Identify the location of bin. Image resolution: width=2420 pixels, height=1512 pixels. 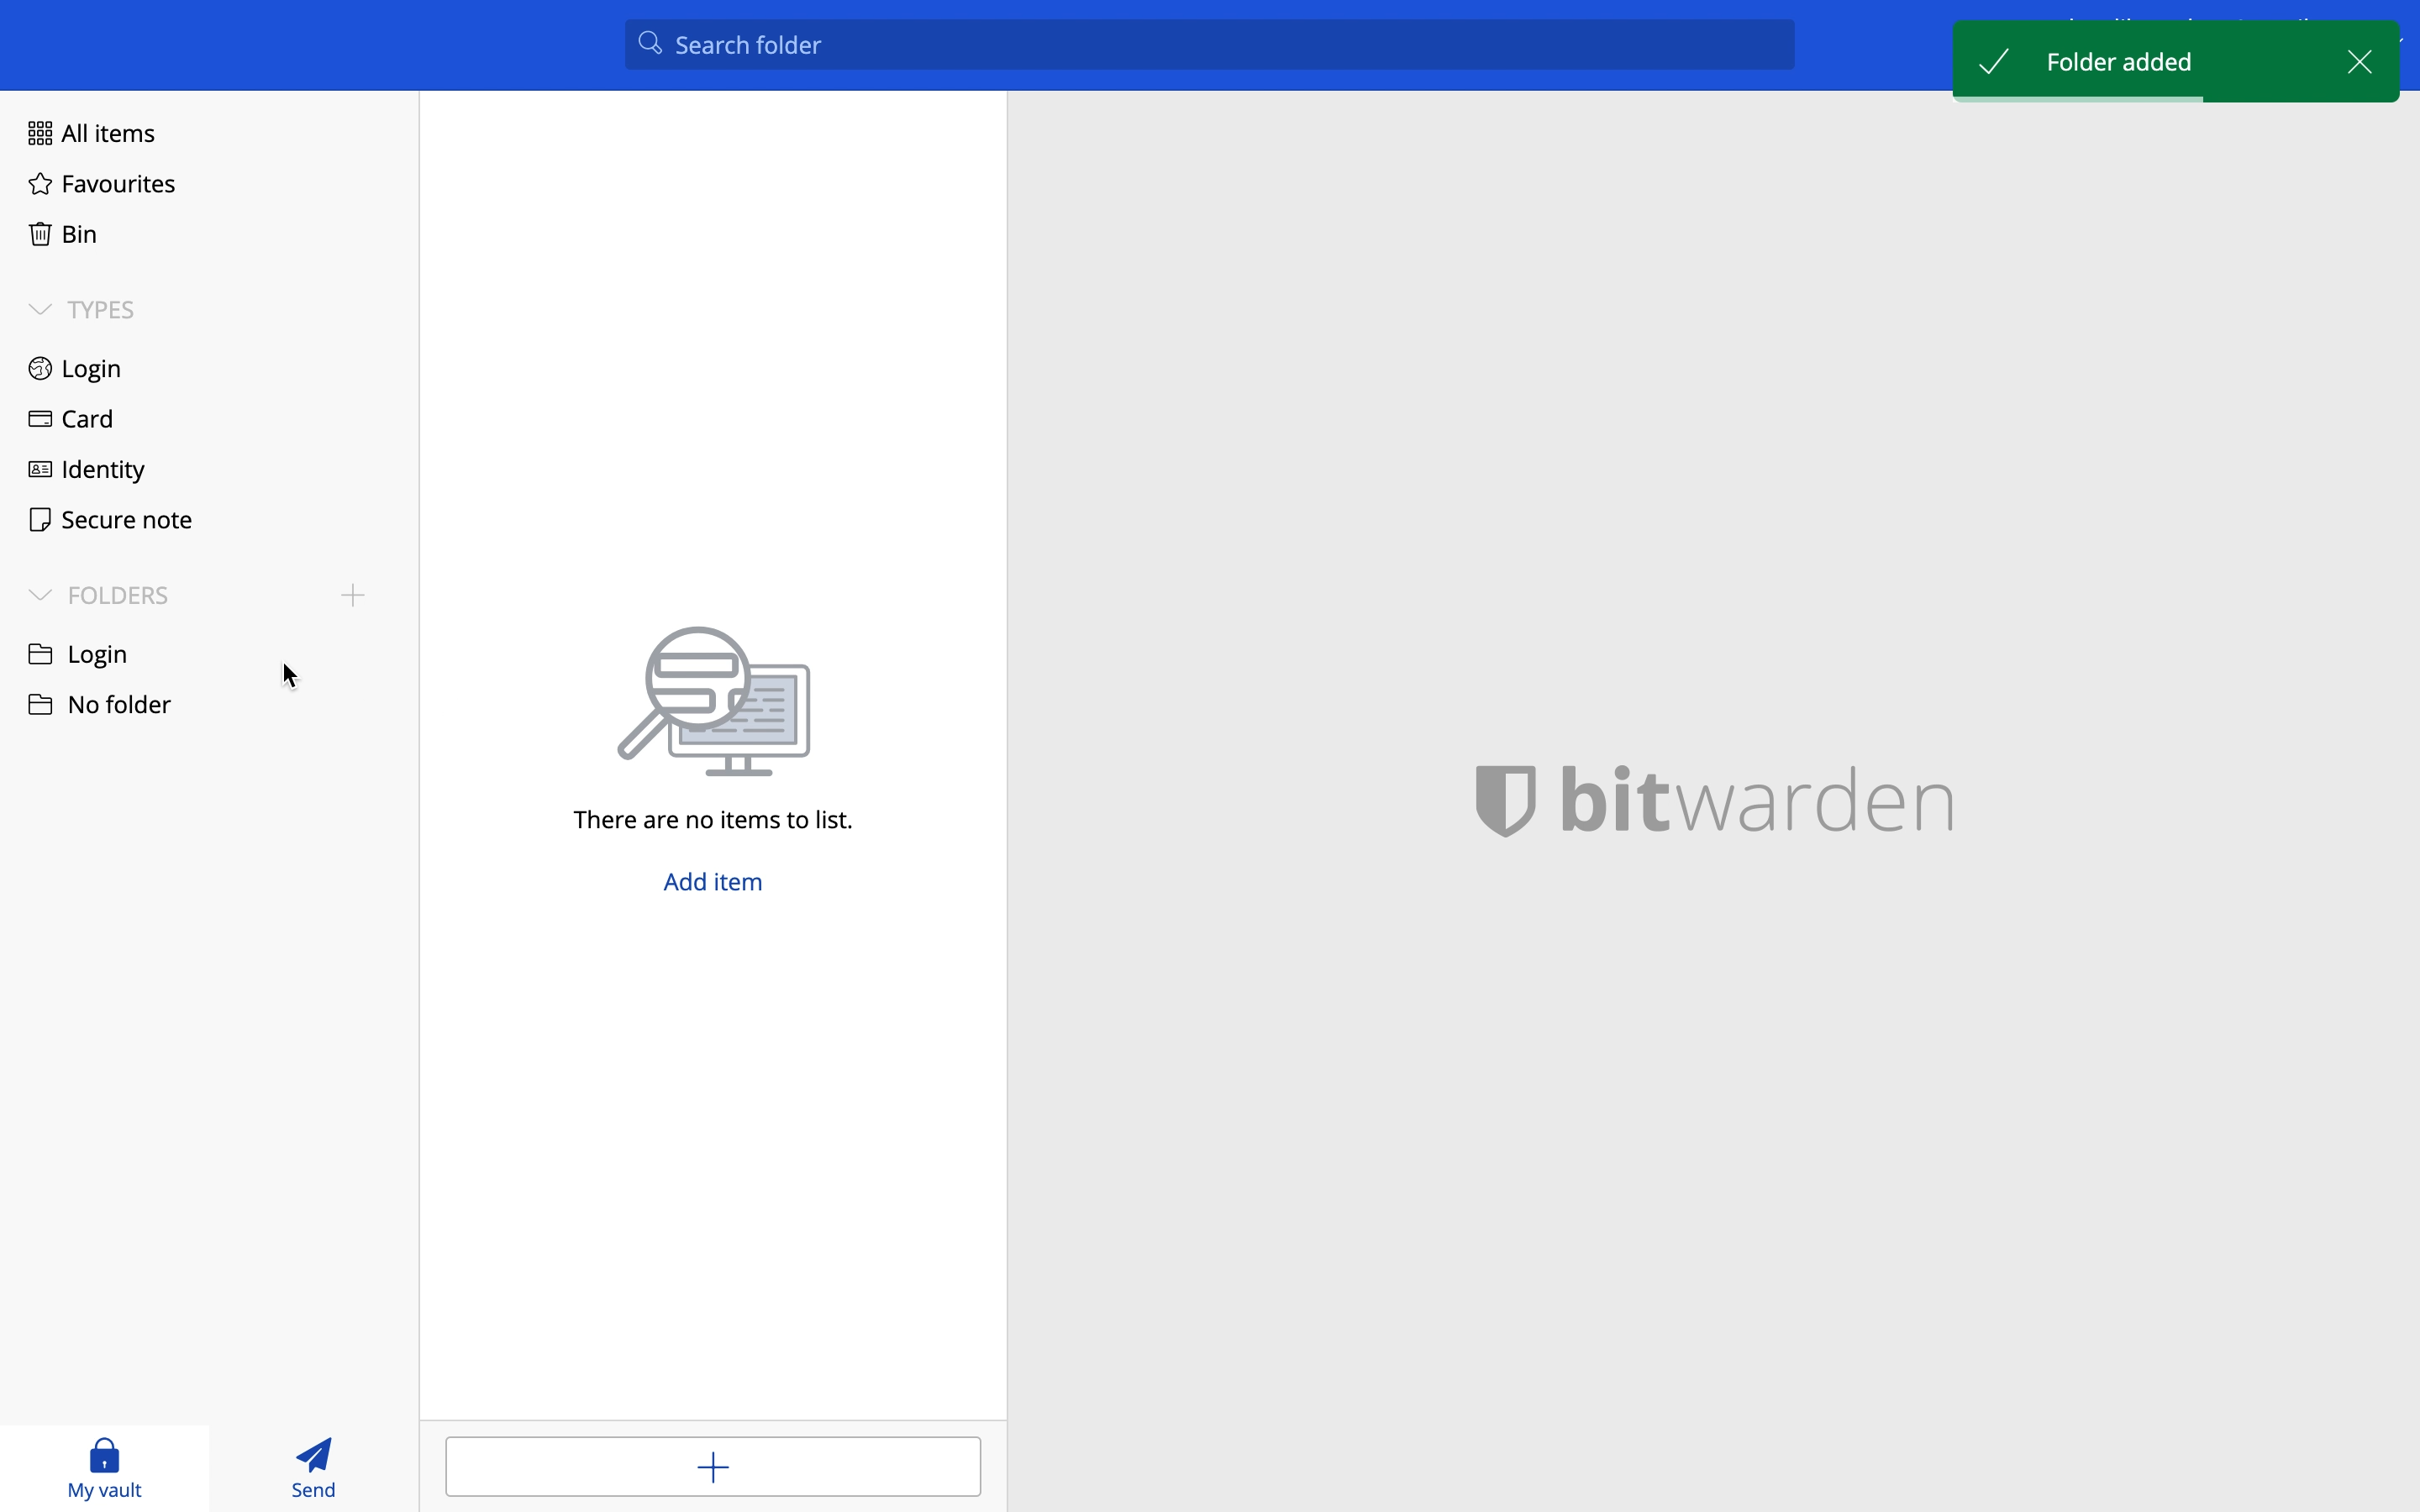
(58, 230).